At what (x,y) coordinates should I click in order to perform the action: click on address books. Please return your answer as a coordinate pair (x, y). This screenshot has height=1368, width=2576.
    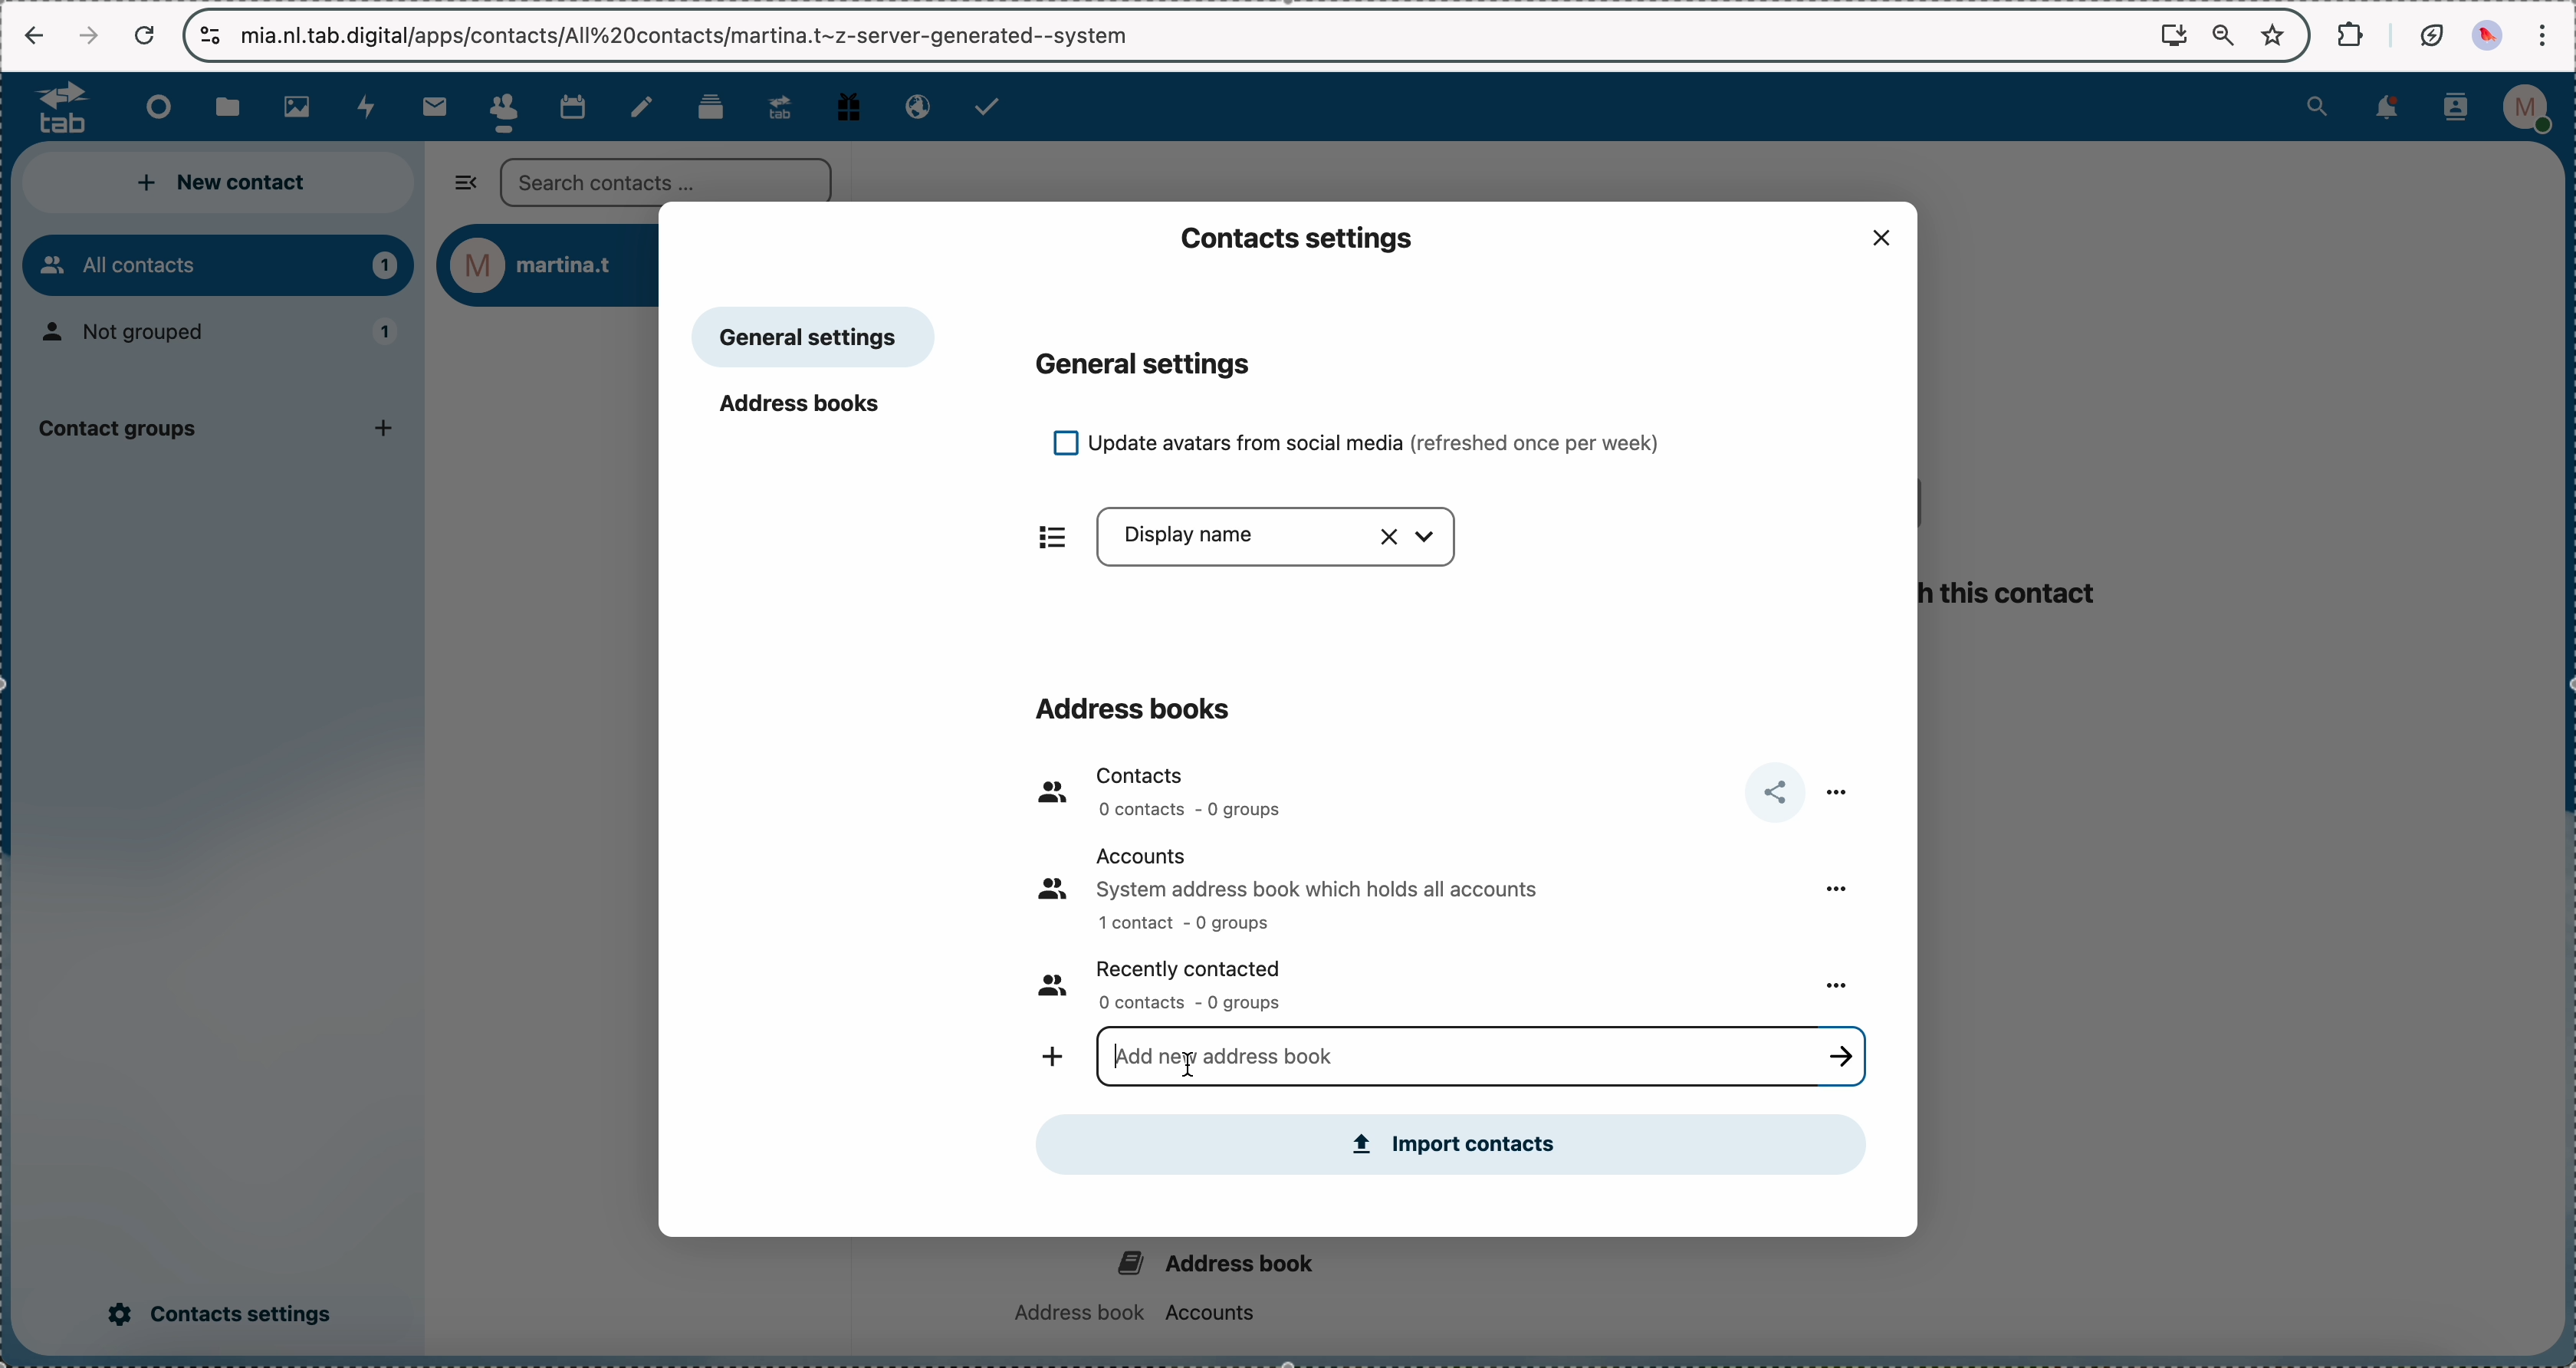
    Looking at the image, I should click on (808, 409).